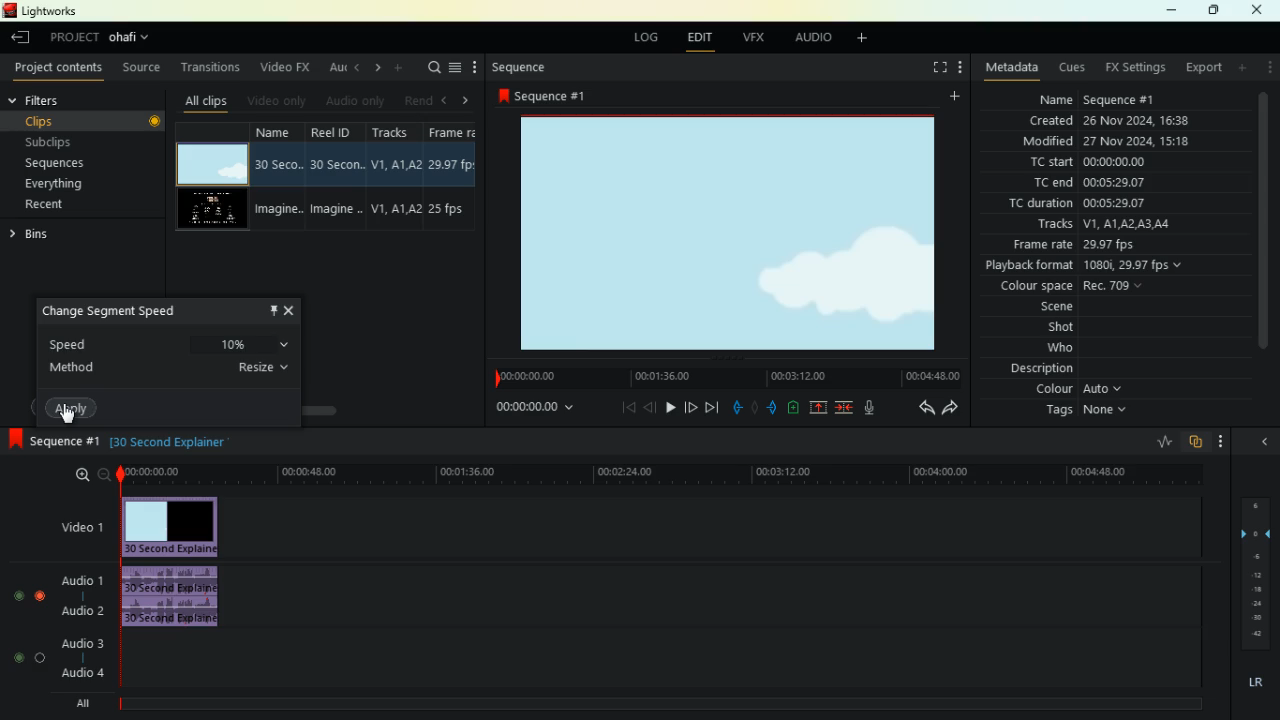 The image size is (1280, 720). What do you see at coordinates (49, 11) in the screenshot?
I see `lightworks` at bounding box center [49, 11].